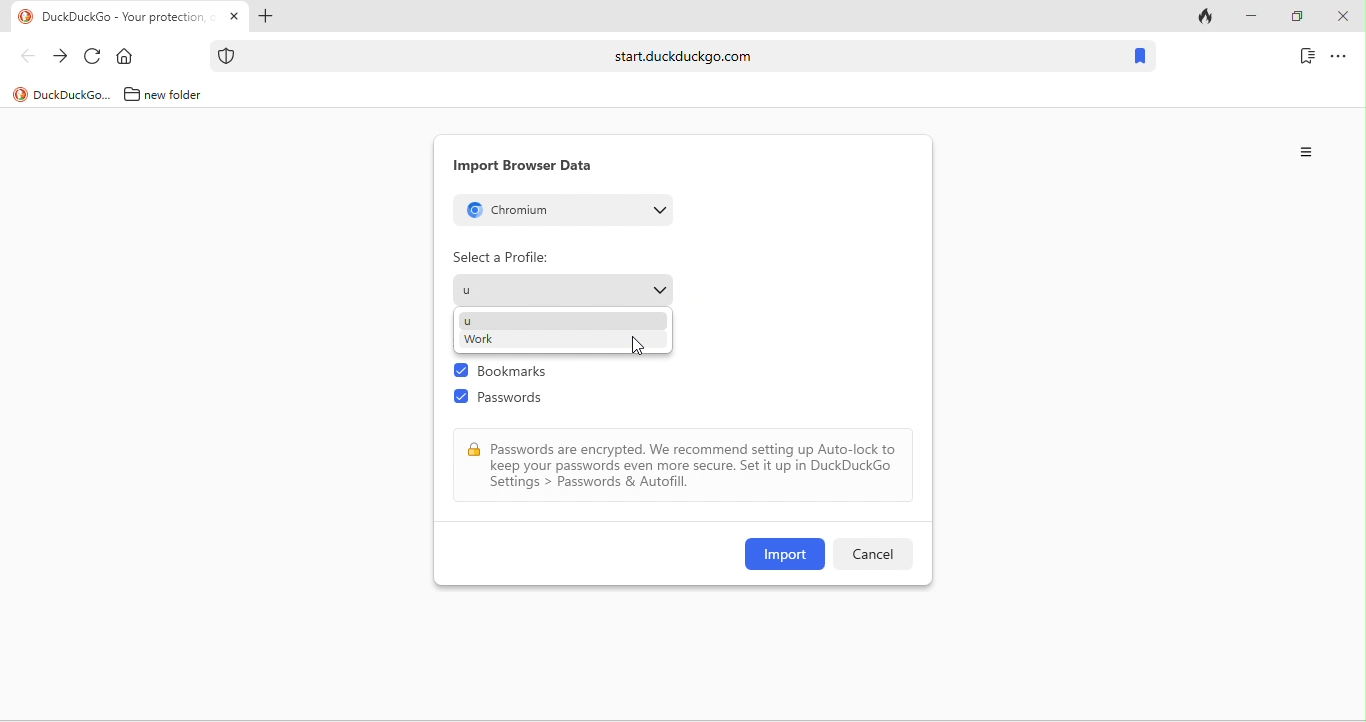  I want to click on checked checkbox, so click(461, 371).